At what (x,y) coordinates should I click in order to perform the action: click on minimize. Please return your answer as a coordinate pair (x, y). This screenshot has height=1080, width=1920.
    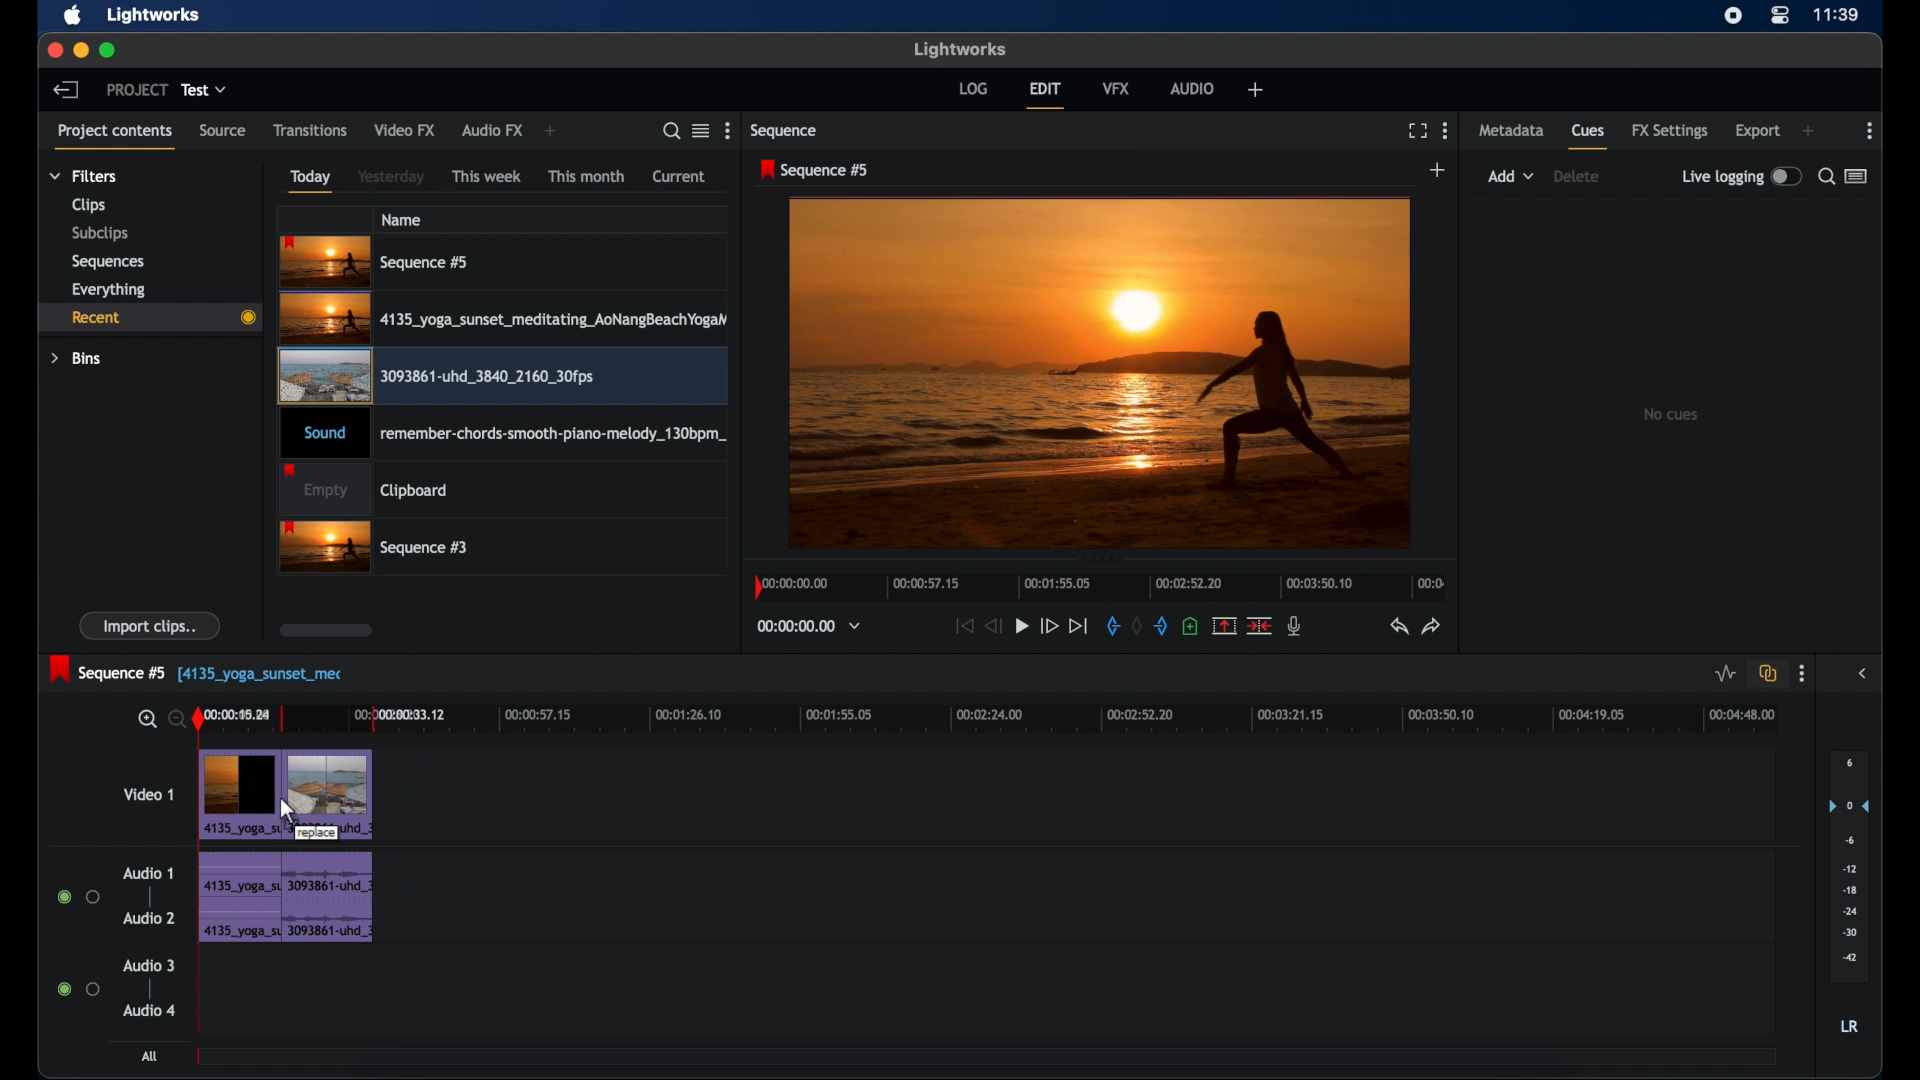
    Looking at the image, I should click on (82, 50).